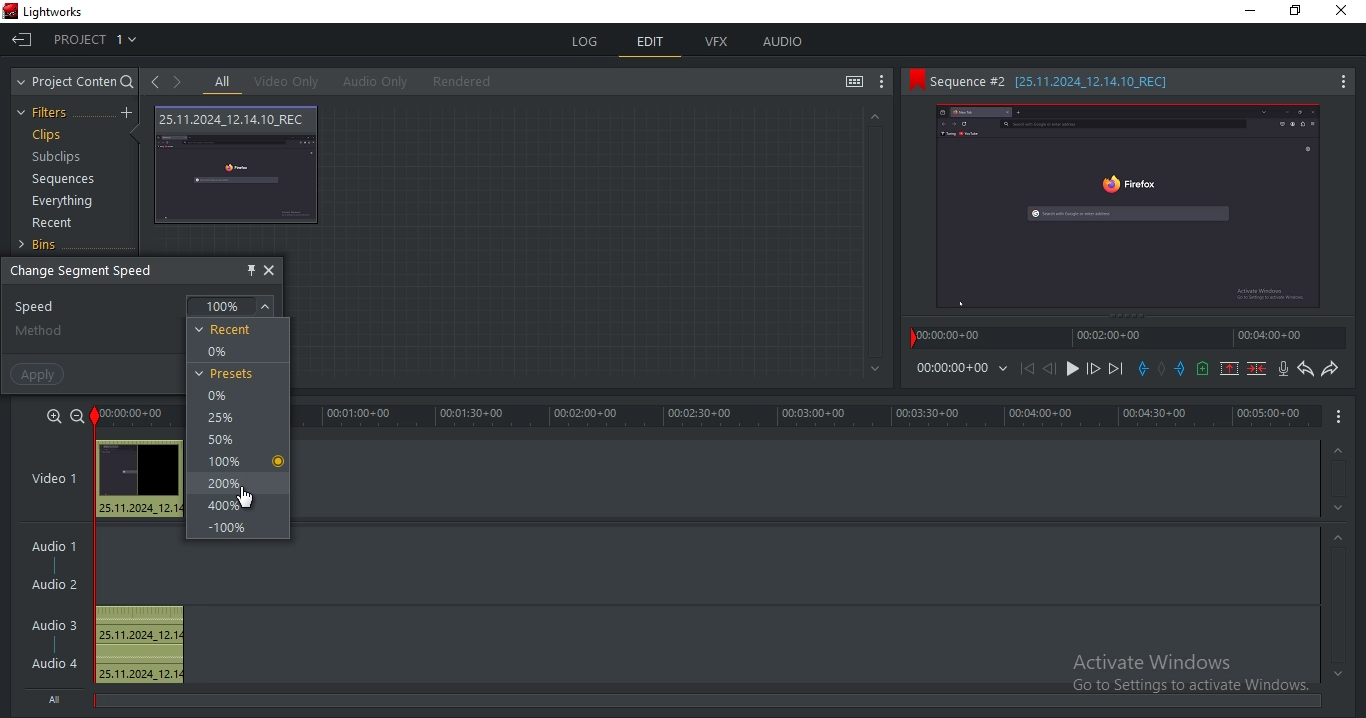 The width and height of the screenshot is (1366, 718). What do you see at coordinates (57, 608) in the screenshot?
I see `audio` at bounding box center [57, 608].